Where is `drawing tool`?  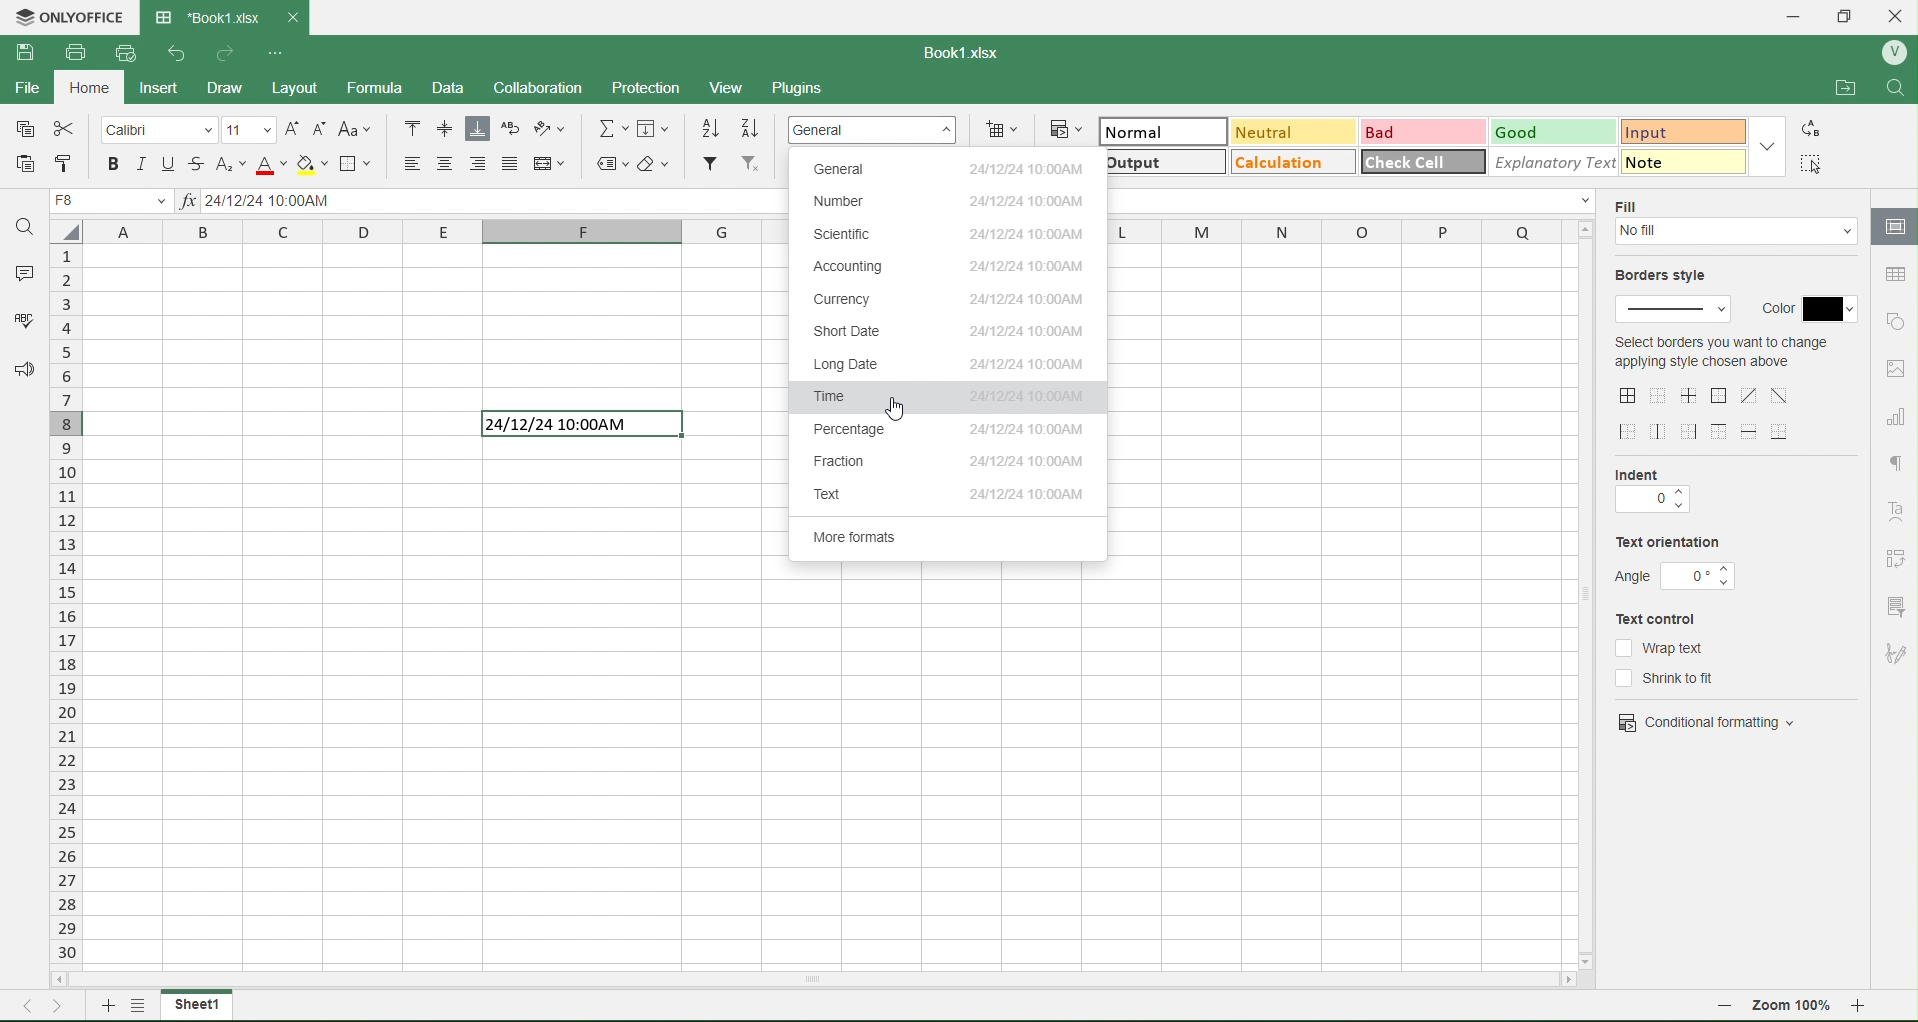 drawing tool is located at coordinates (1894, 653).